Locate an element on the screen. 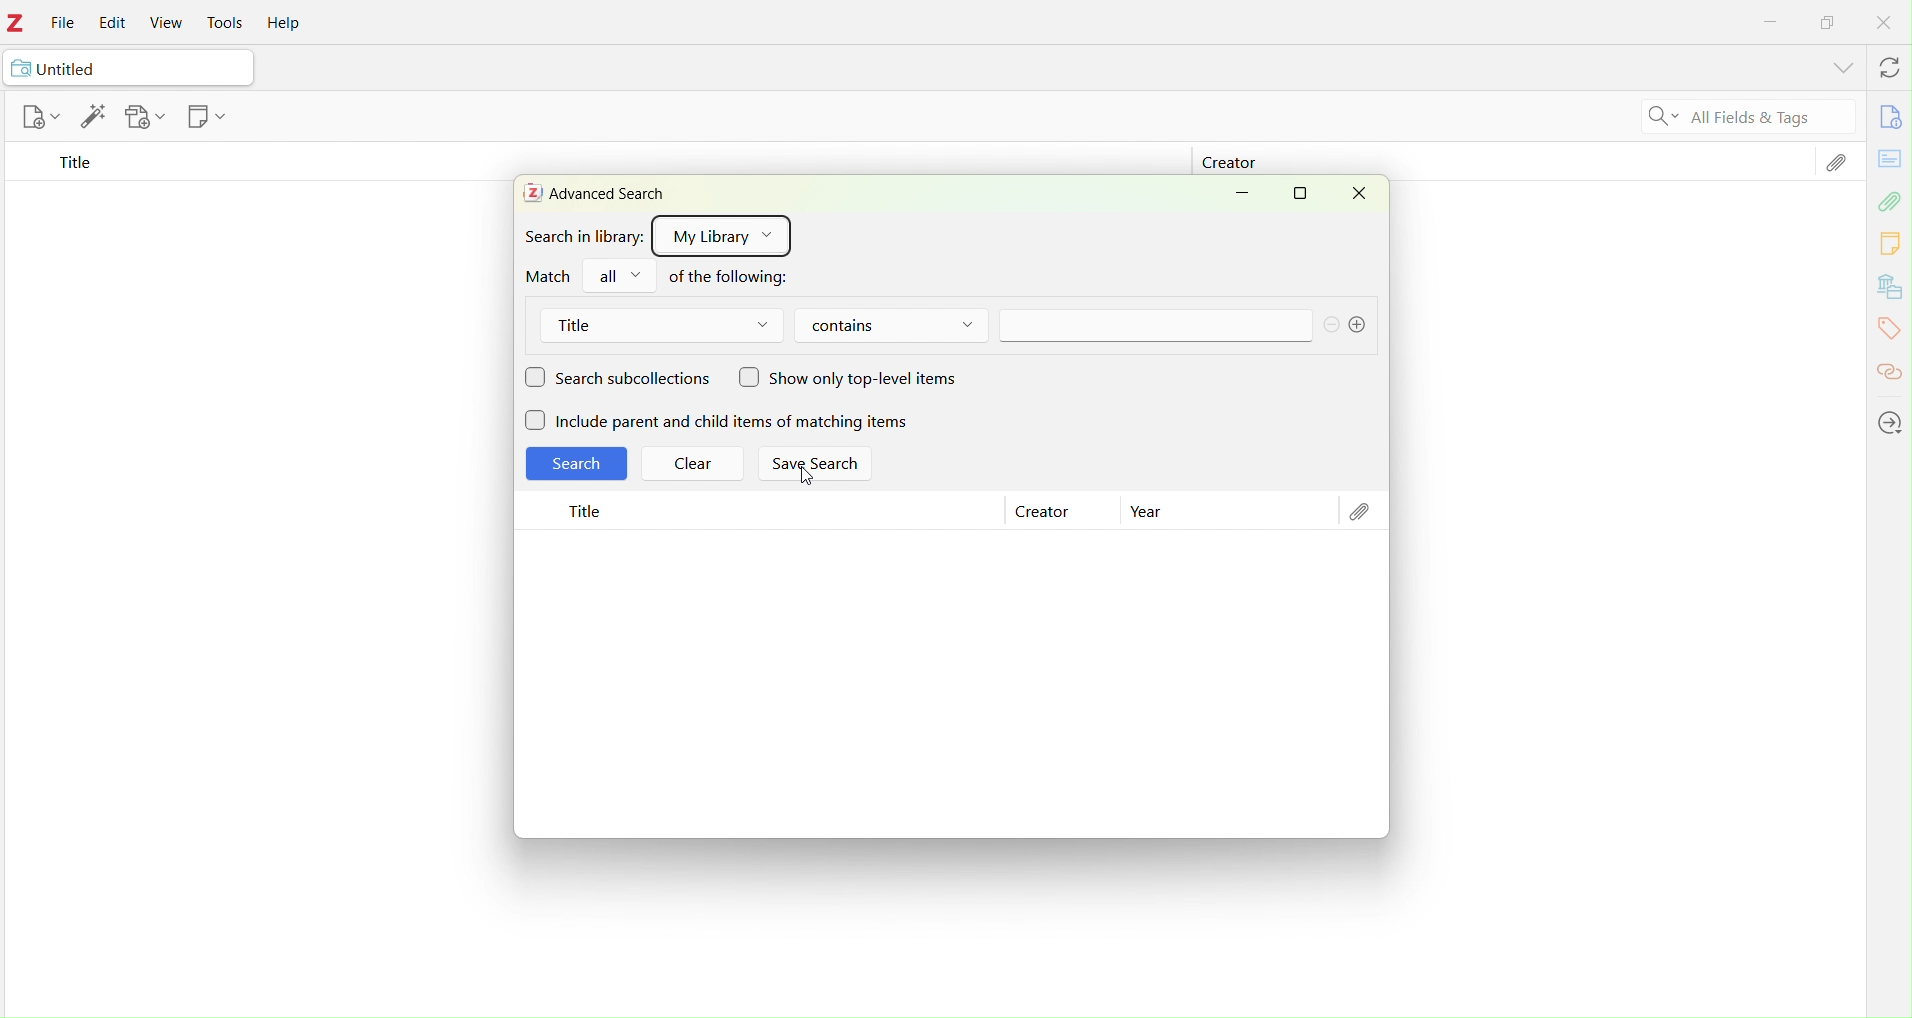 The width and height of the screenshot is (1912, 1018). Clear is located at coordinates (698, 465).